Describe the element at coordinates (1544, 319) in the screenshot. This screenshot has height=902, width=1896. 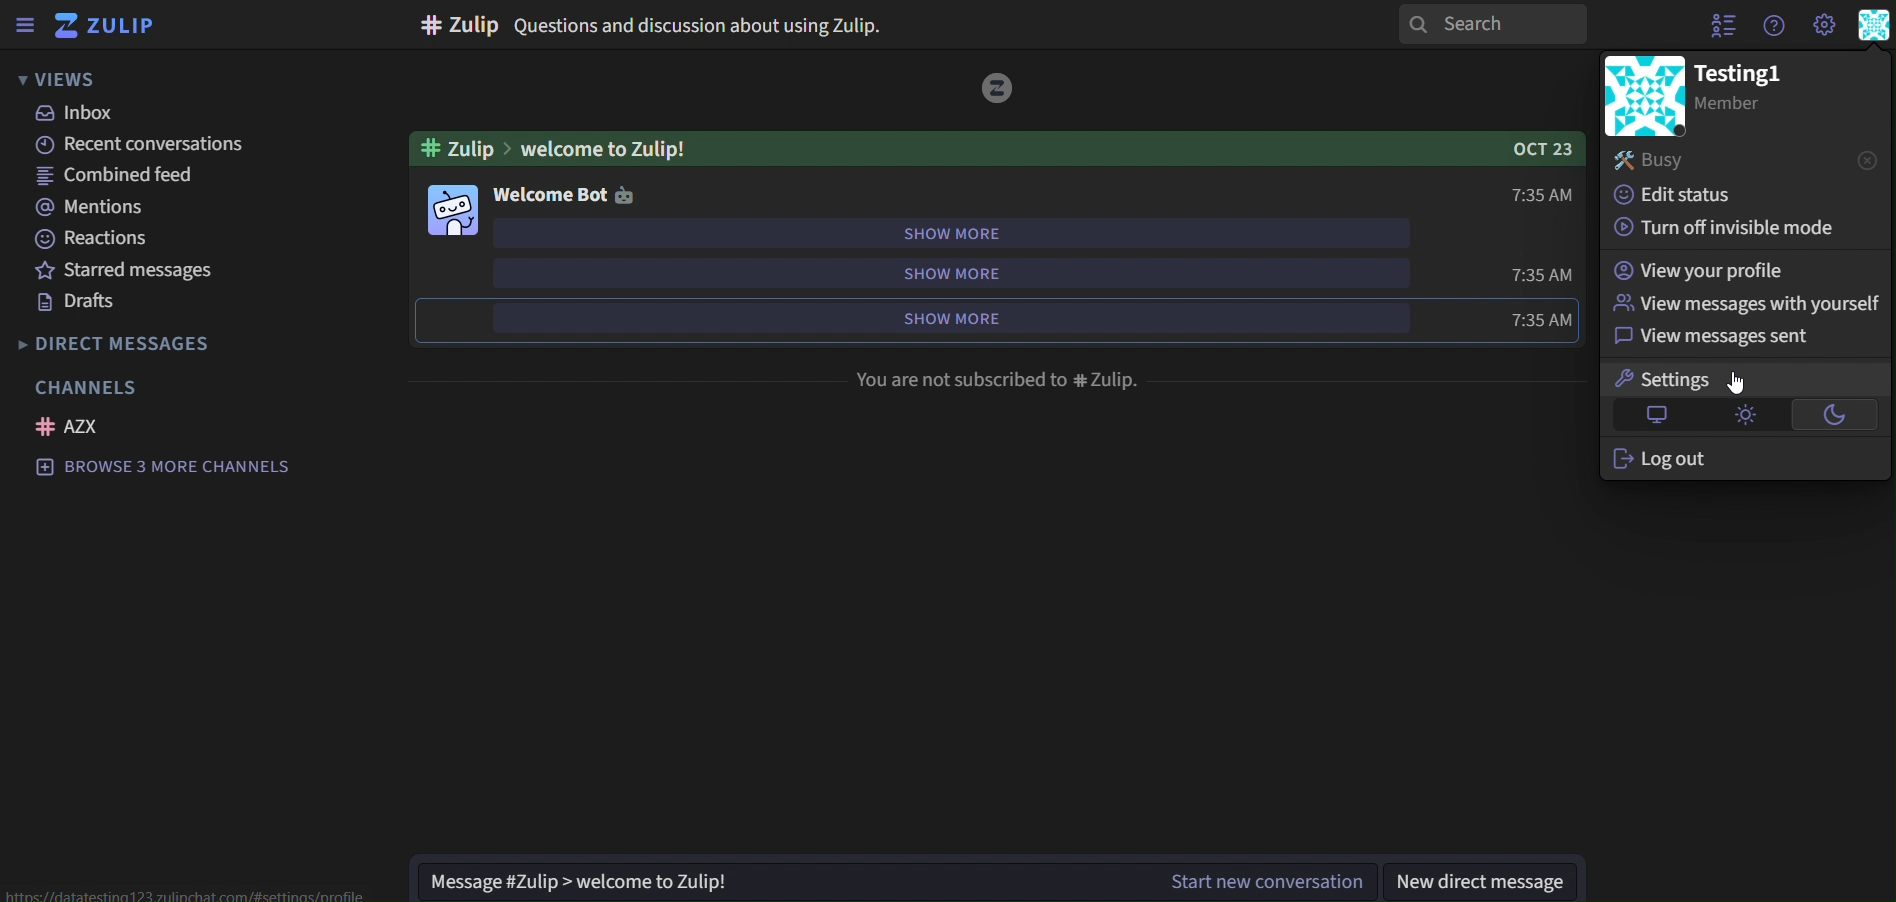
I see `7:35AM` at that location.